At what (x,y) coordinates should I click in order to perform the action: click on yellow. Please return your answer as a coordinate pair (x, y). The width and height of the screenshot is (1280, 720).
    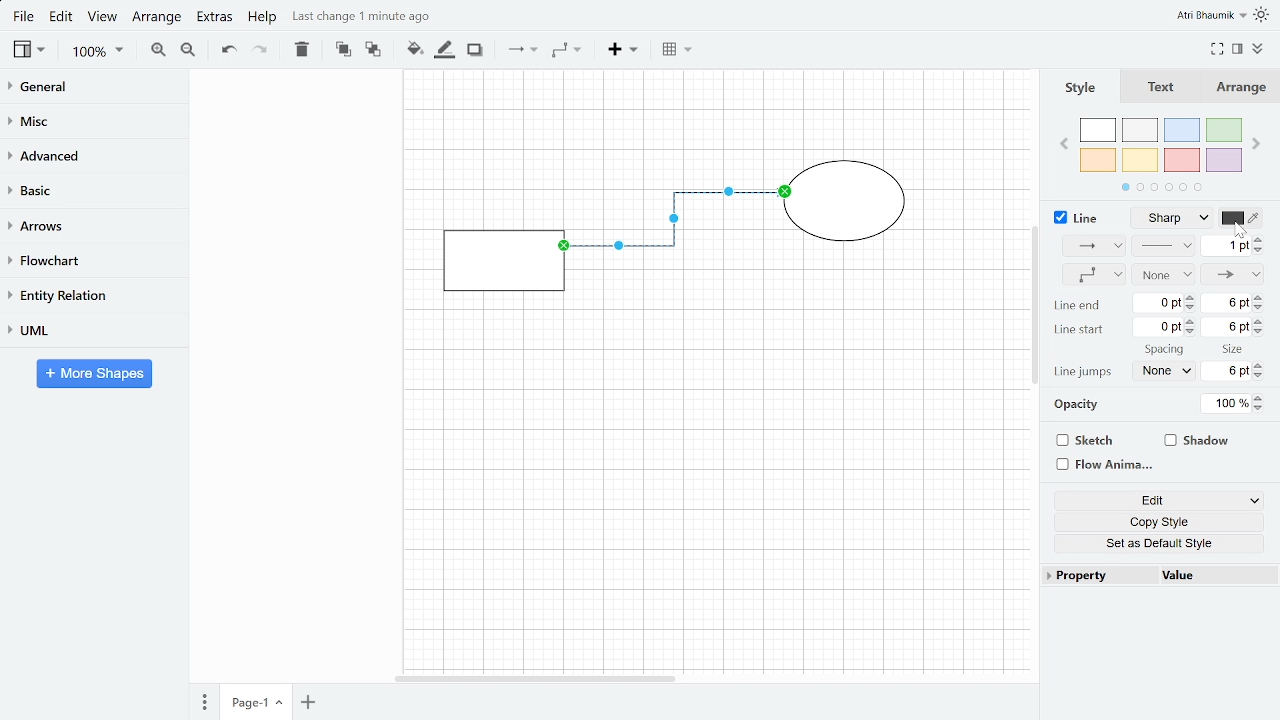
    Looking at the image, I should click on (1140, 161).